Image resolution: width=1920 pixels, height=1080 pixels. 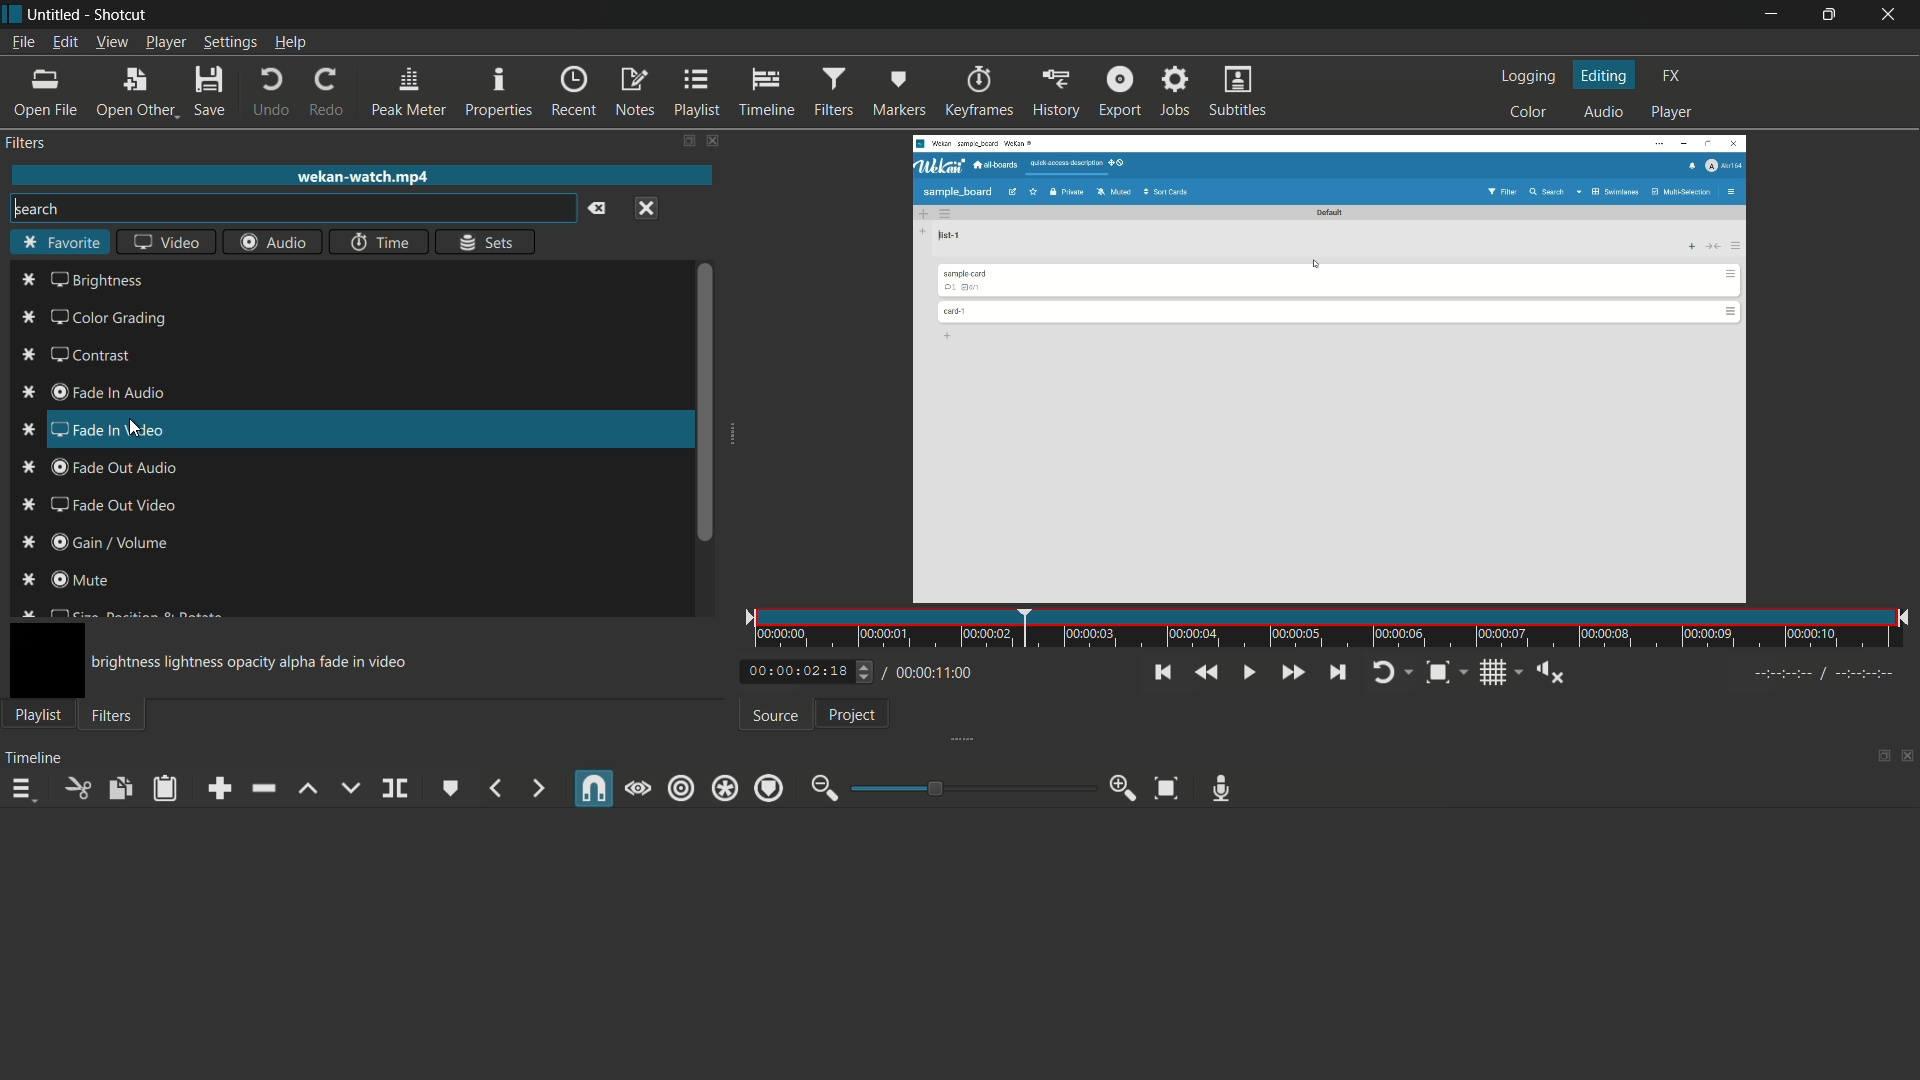 What do you see at coordinates (325, 93) in the screenshot?
I see `redo` at bounding box center [325, 93].